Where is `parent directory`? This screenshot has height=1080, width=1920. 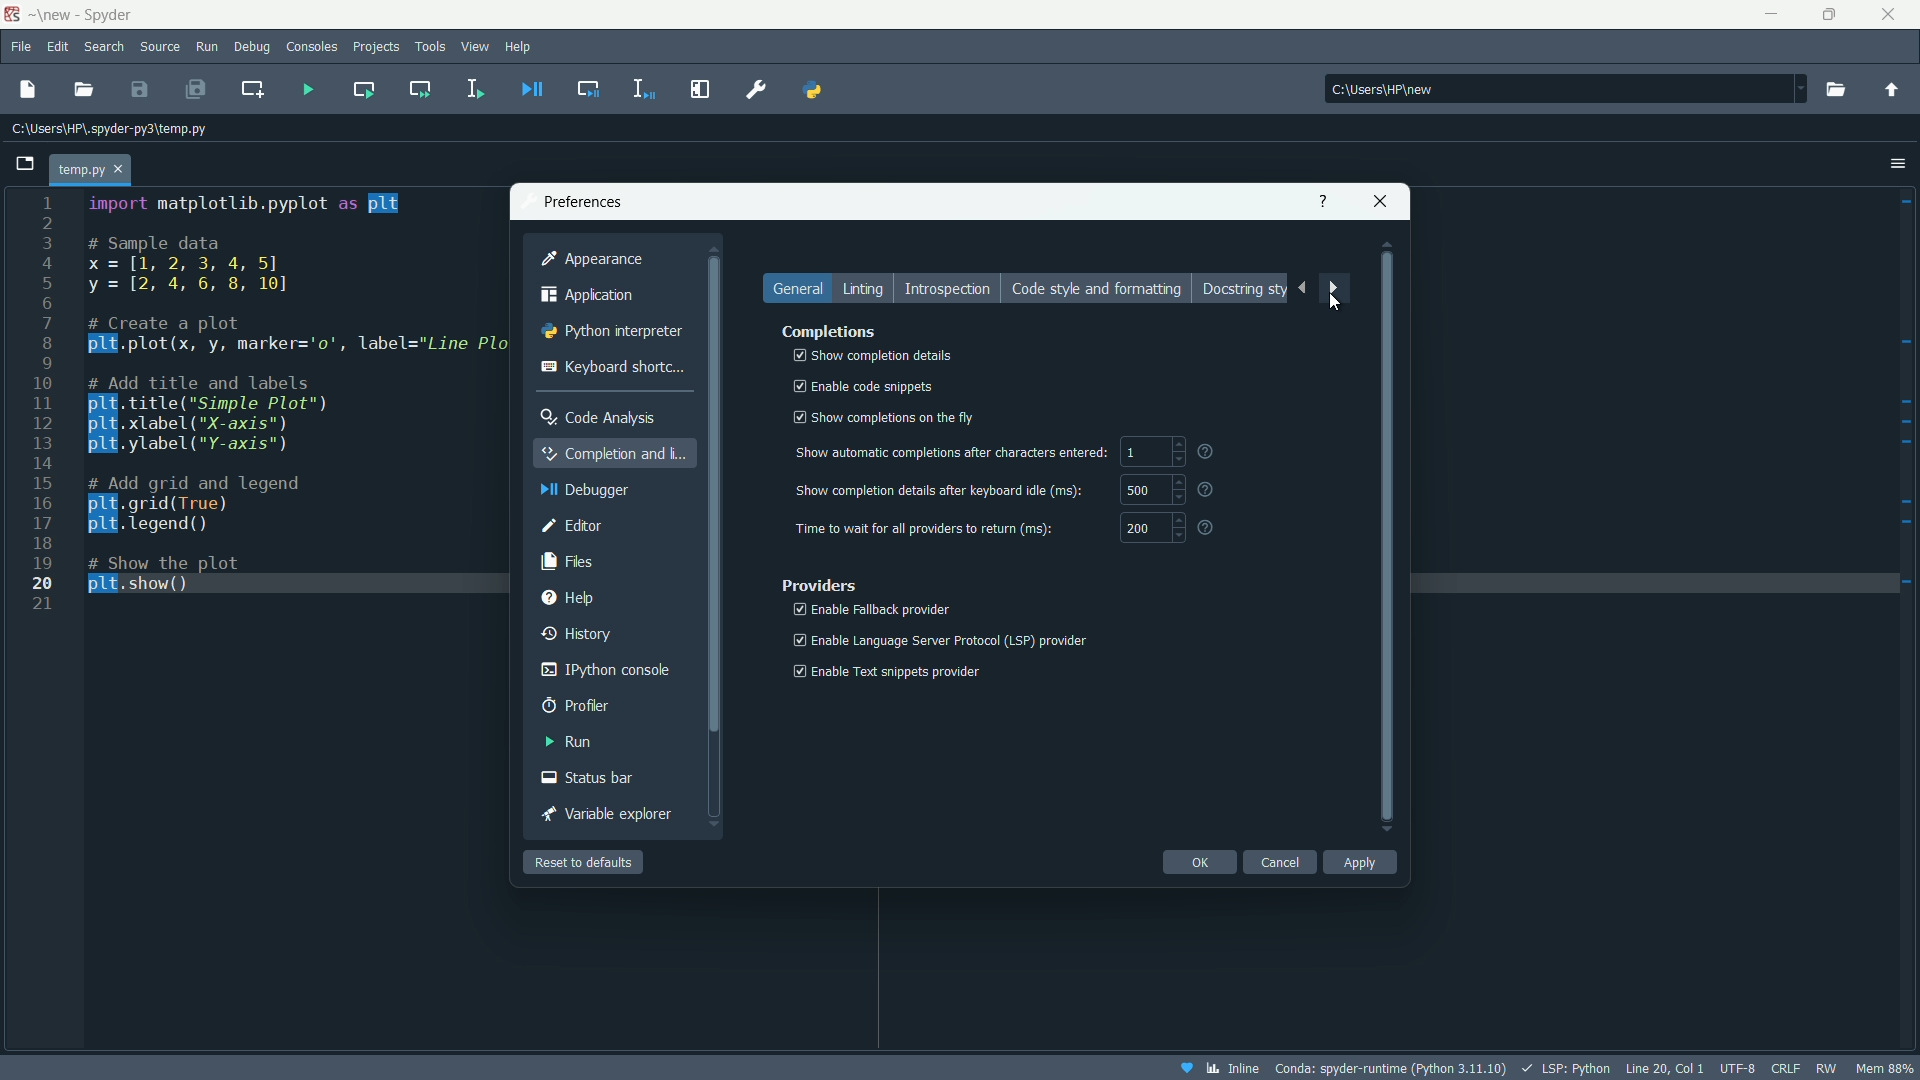 parent directory is located at coordinates (1891, 89).